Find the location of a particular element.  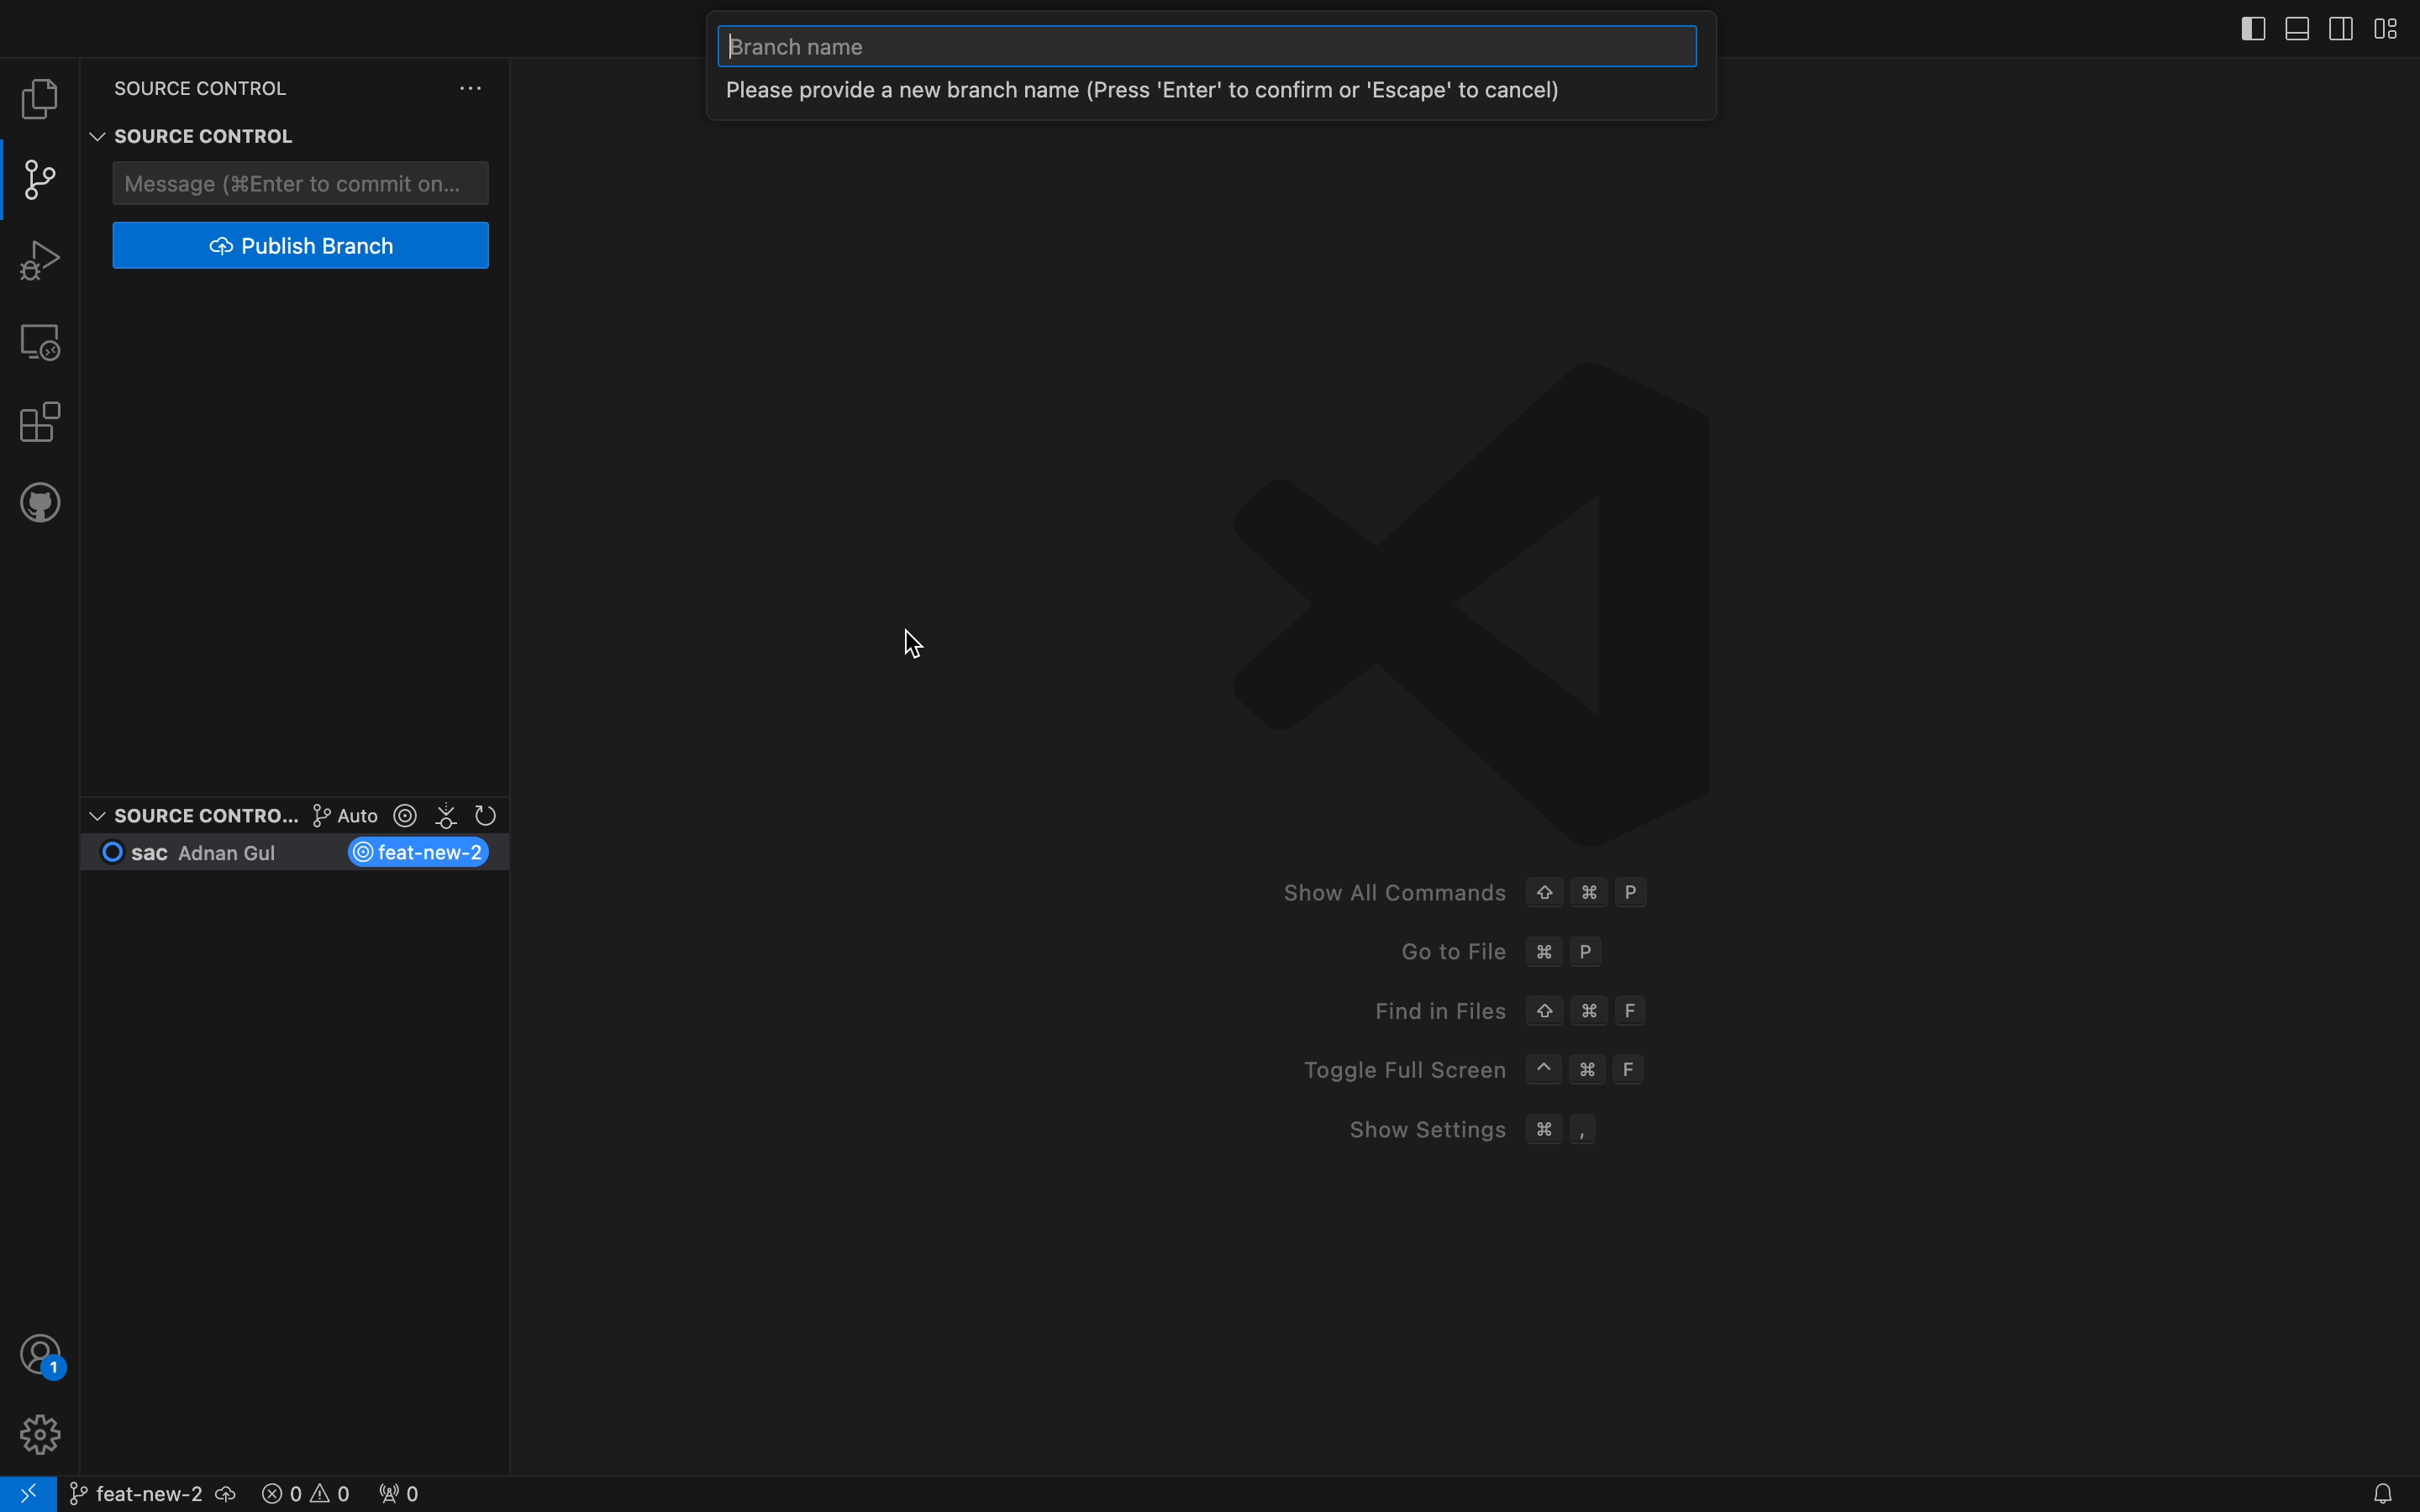

Source control is located at coordinates (187, 116).